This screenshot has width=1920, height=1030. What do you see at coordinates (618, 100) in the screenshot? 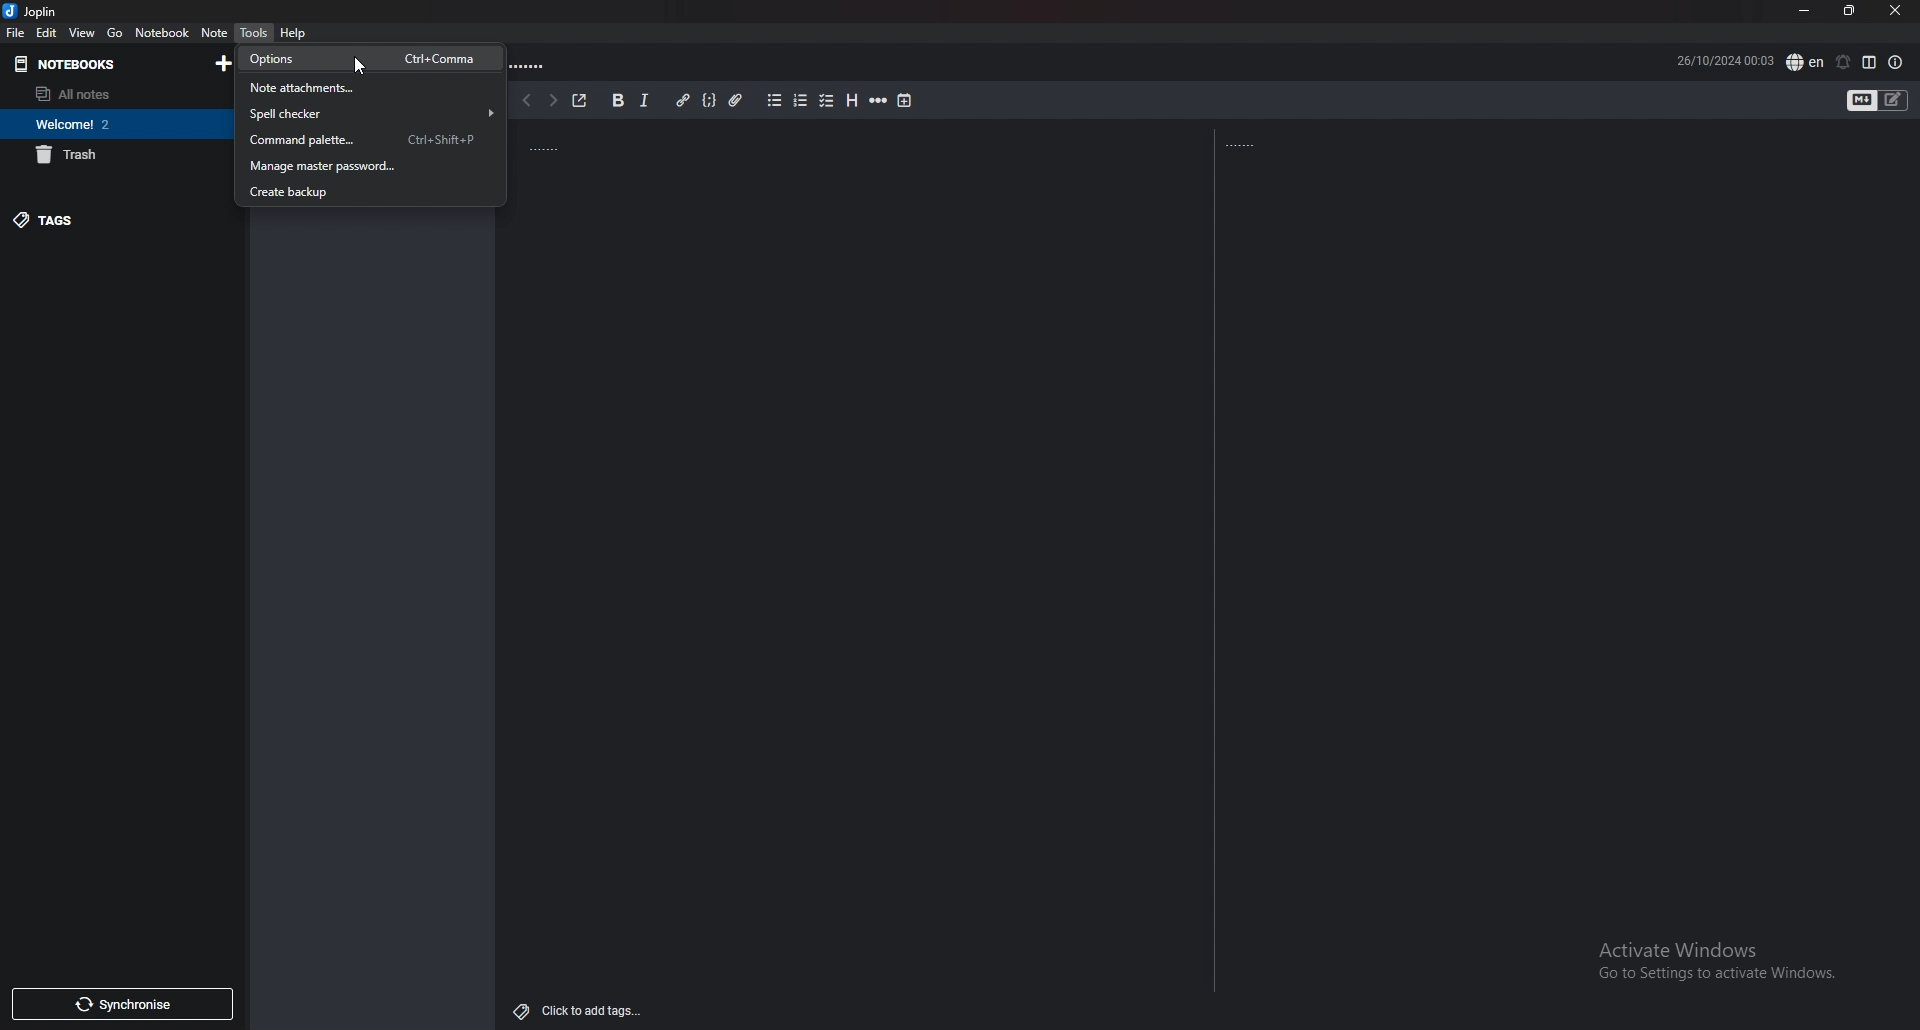
I see `bold` at bounding box center [618, 100].